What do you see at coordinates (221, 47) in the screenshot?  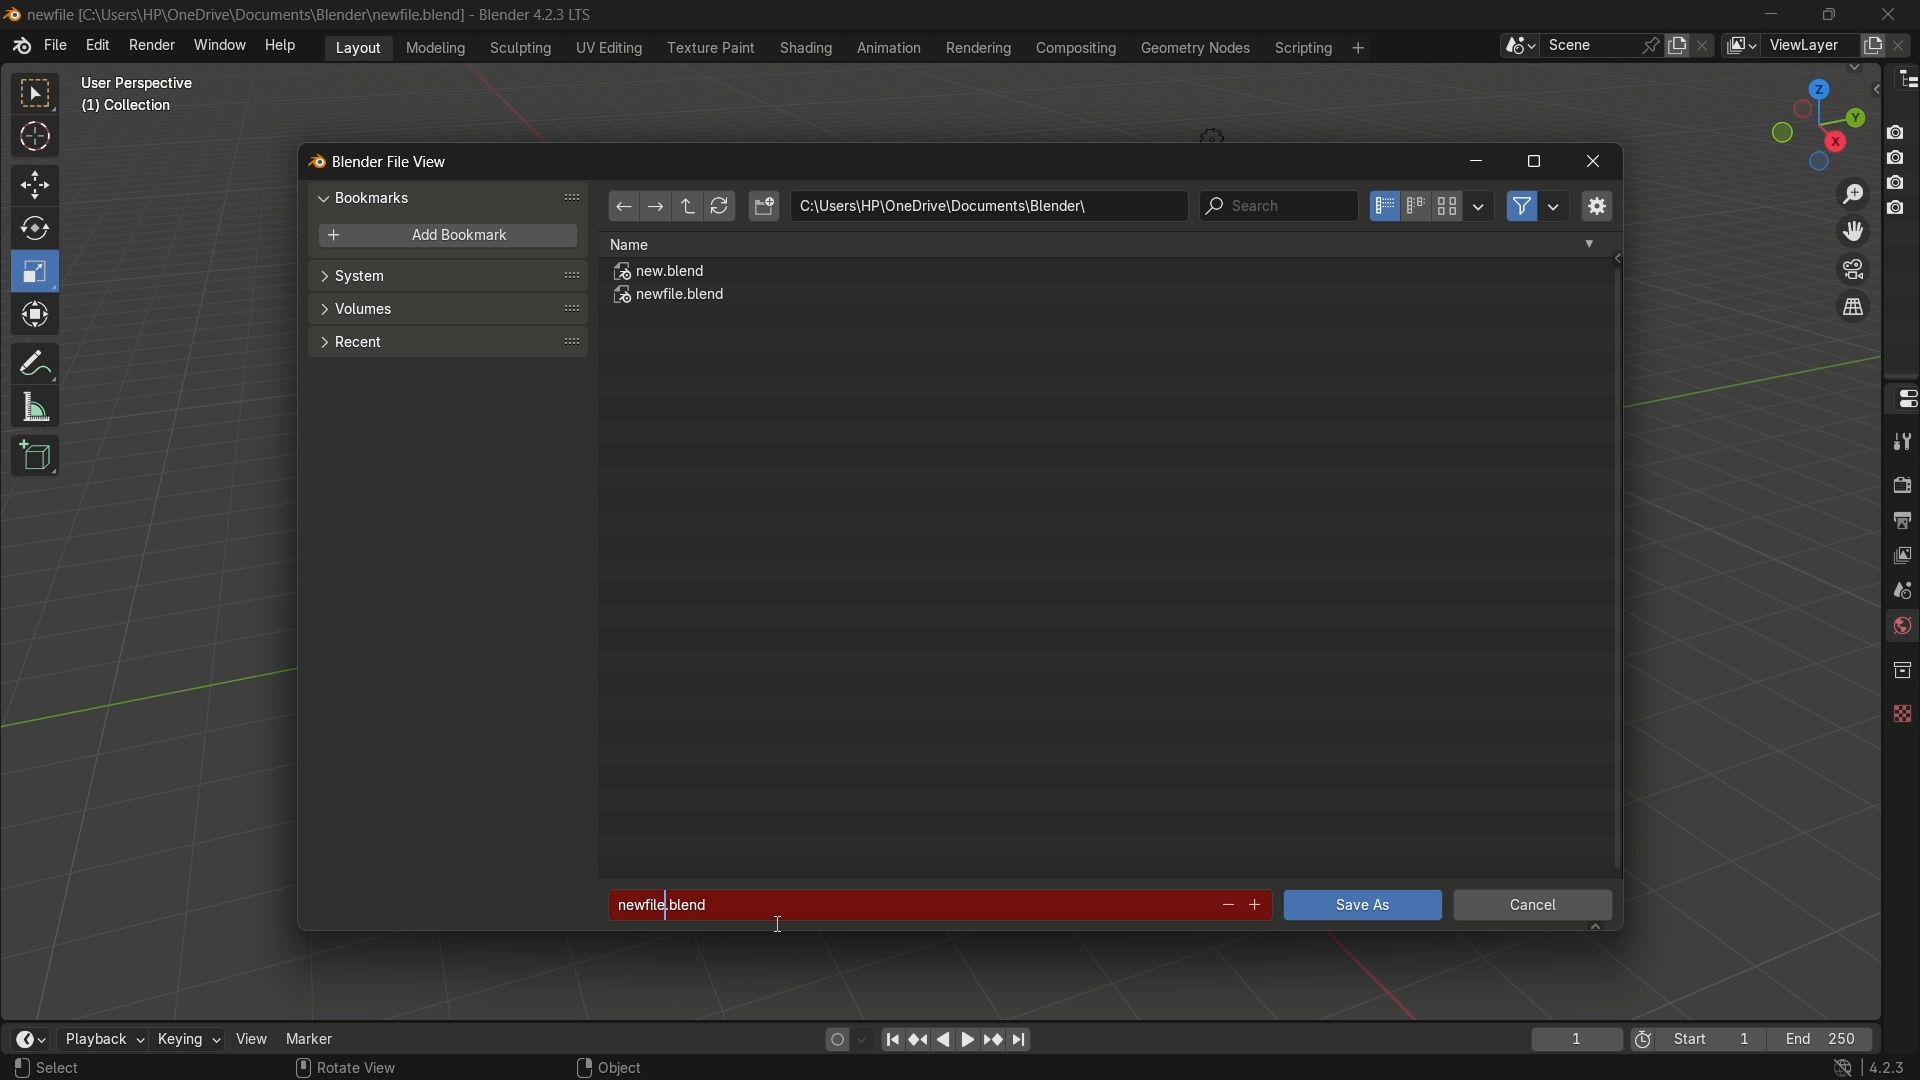 I see `window menu` at bounding box center [221, 47].